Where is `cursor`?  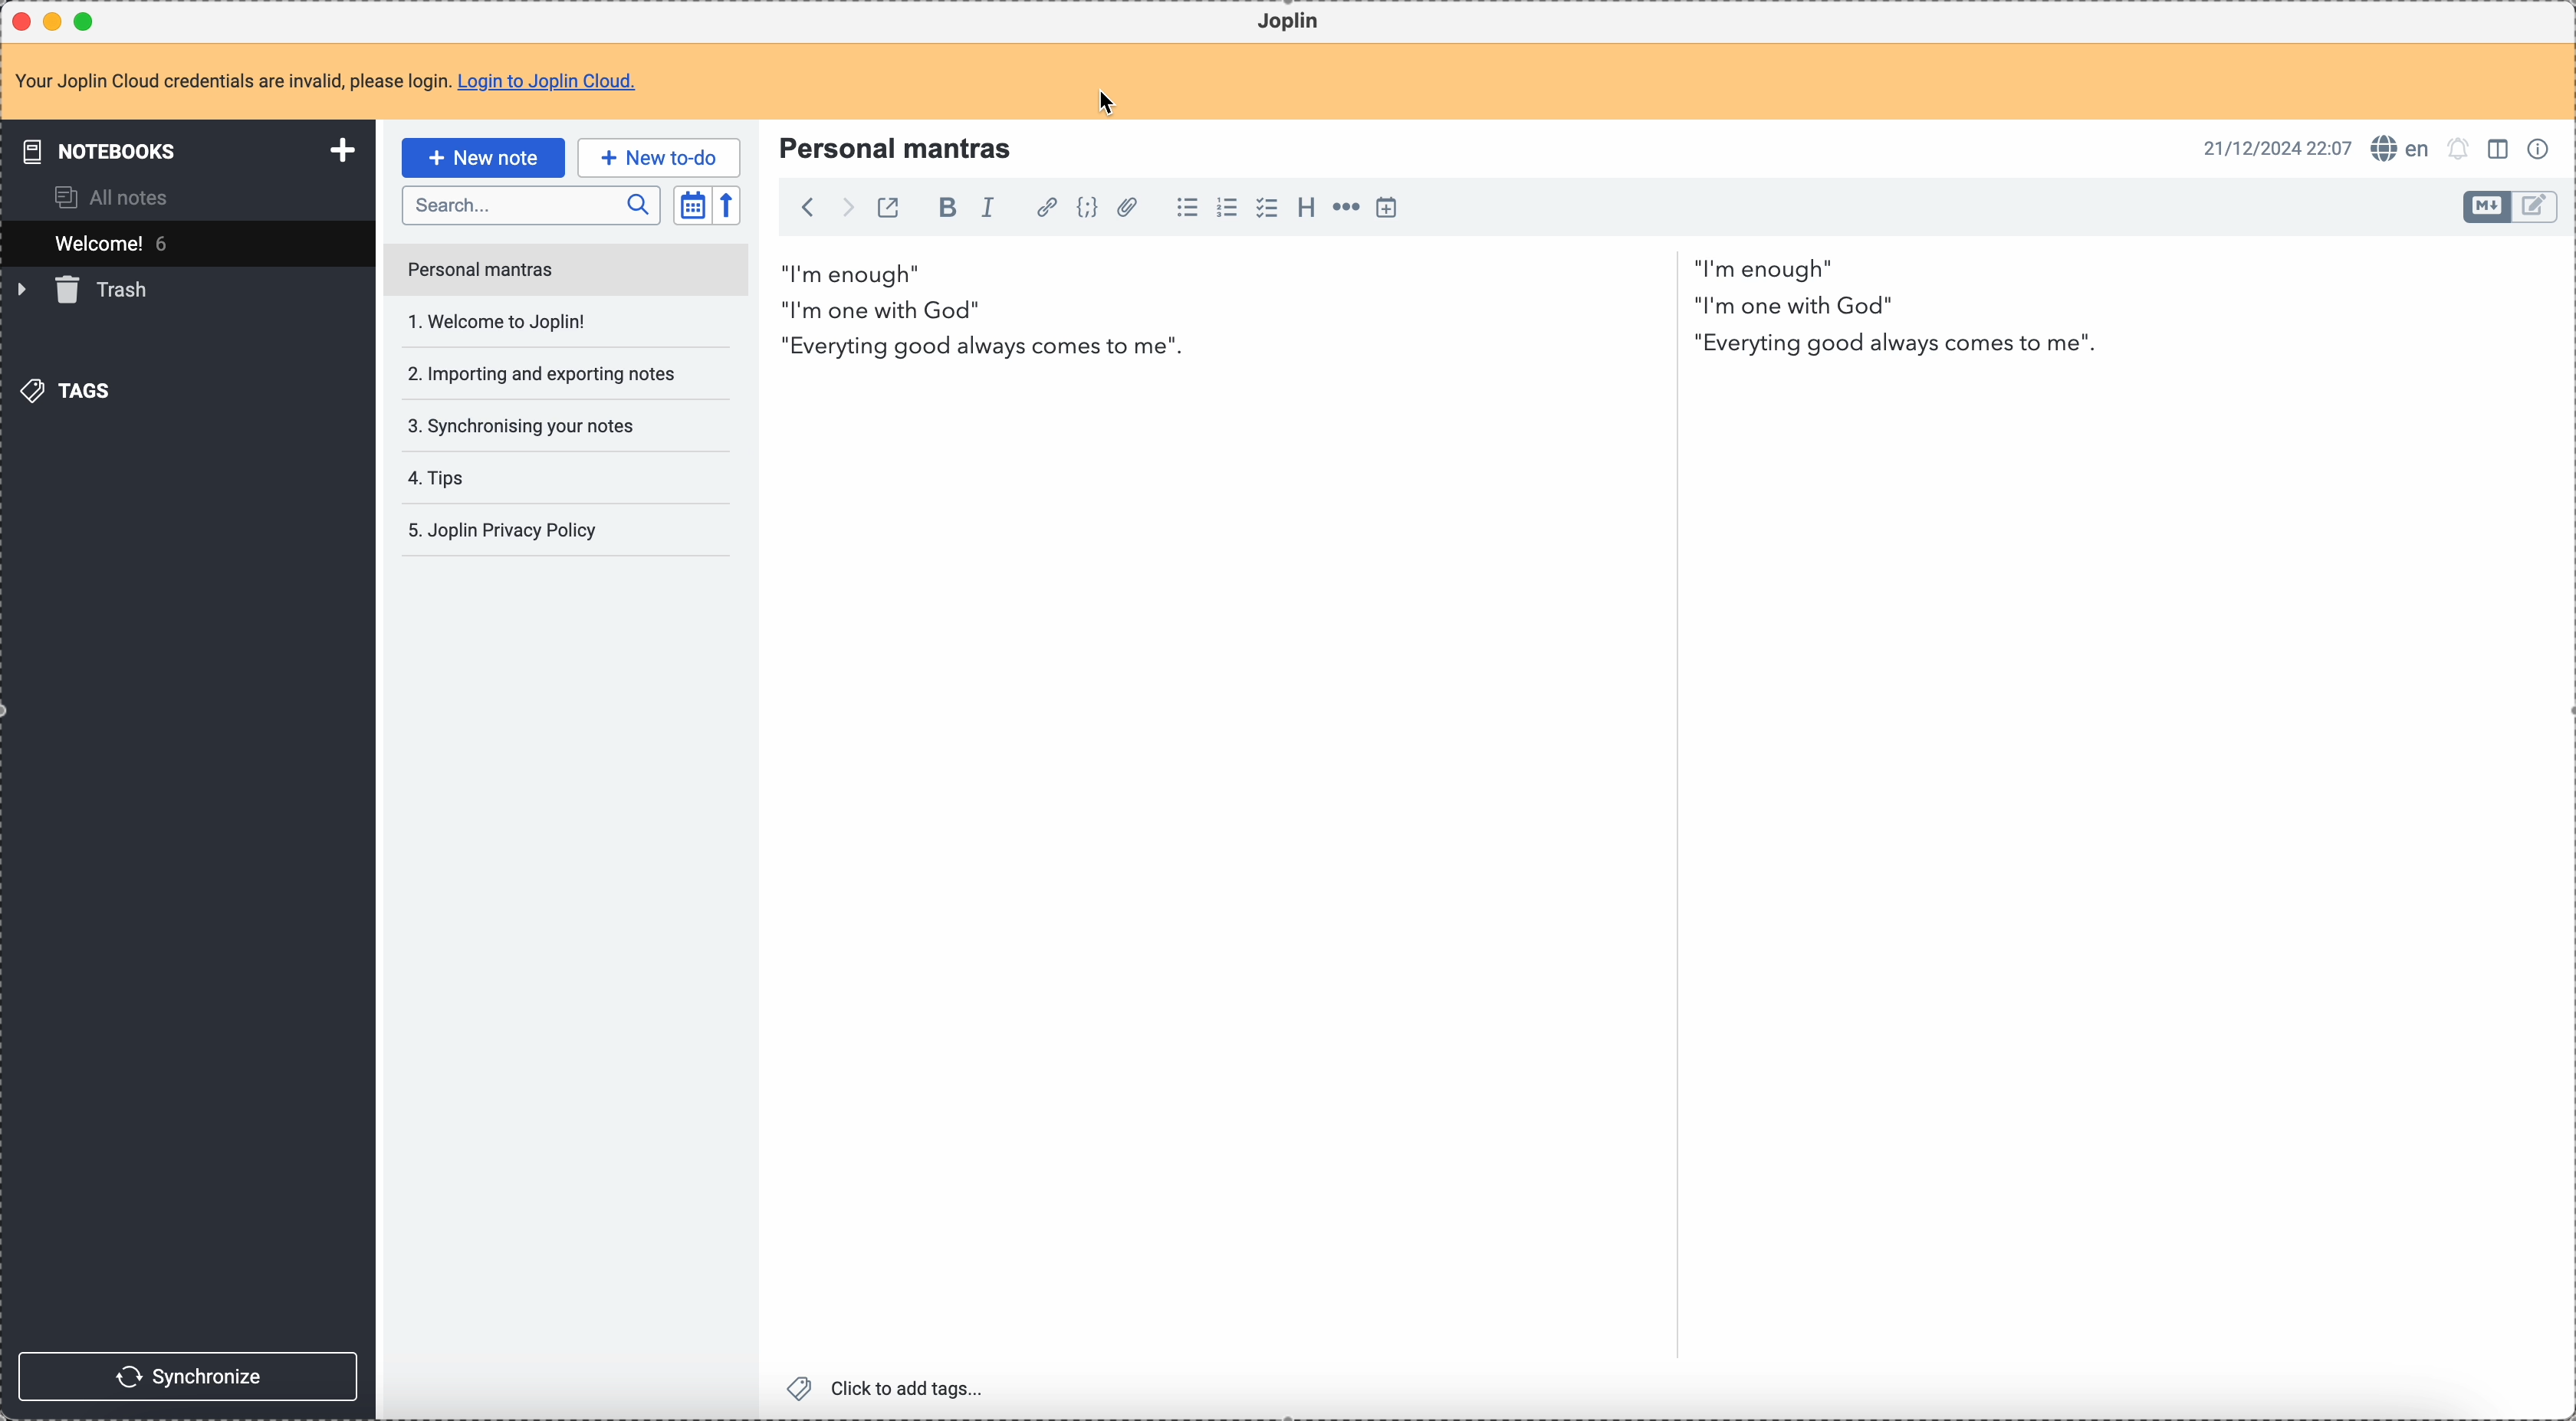
cursor is located at coordinates (1105, 104).